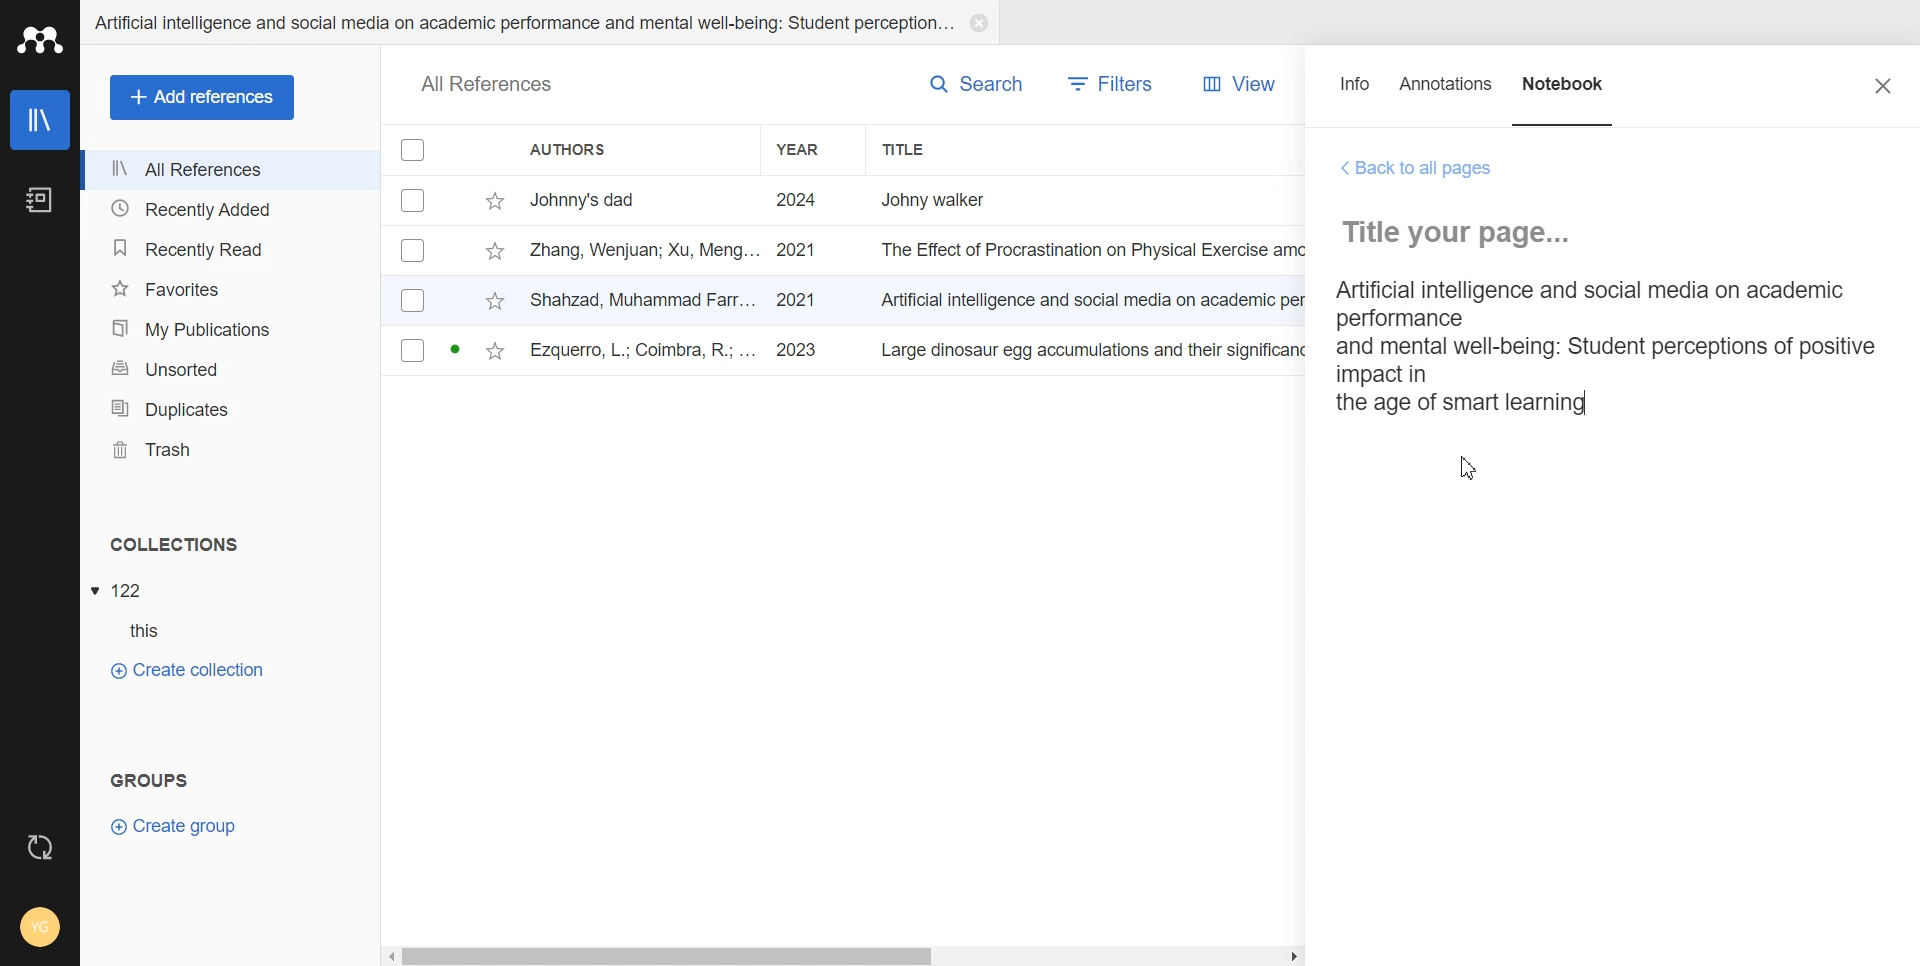 This screenshot has width=1920, height=966. I want to click on 2021, so click(797, 251).